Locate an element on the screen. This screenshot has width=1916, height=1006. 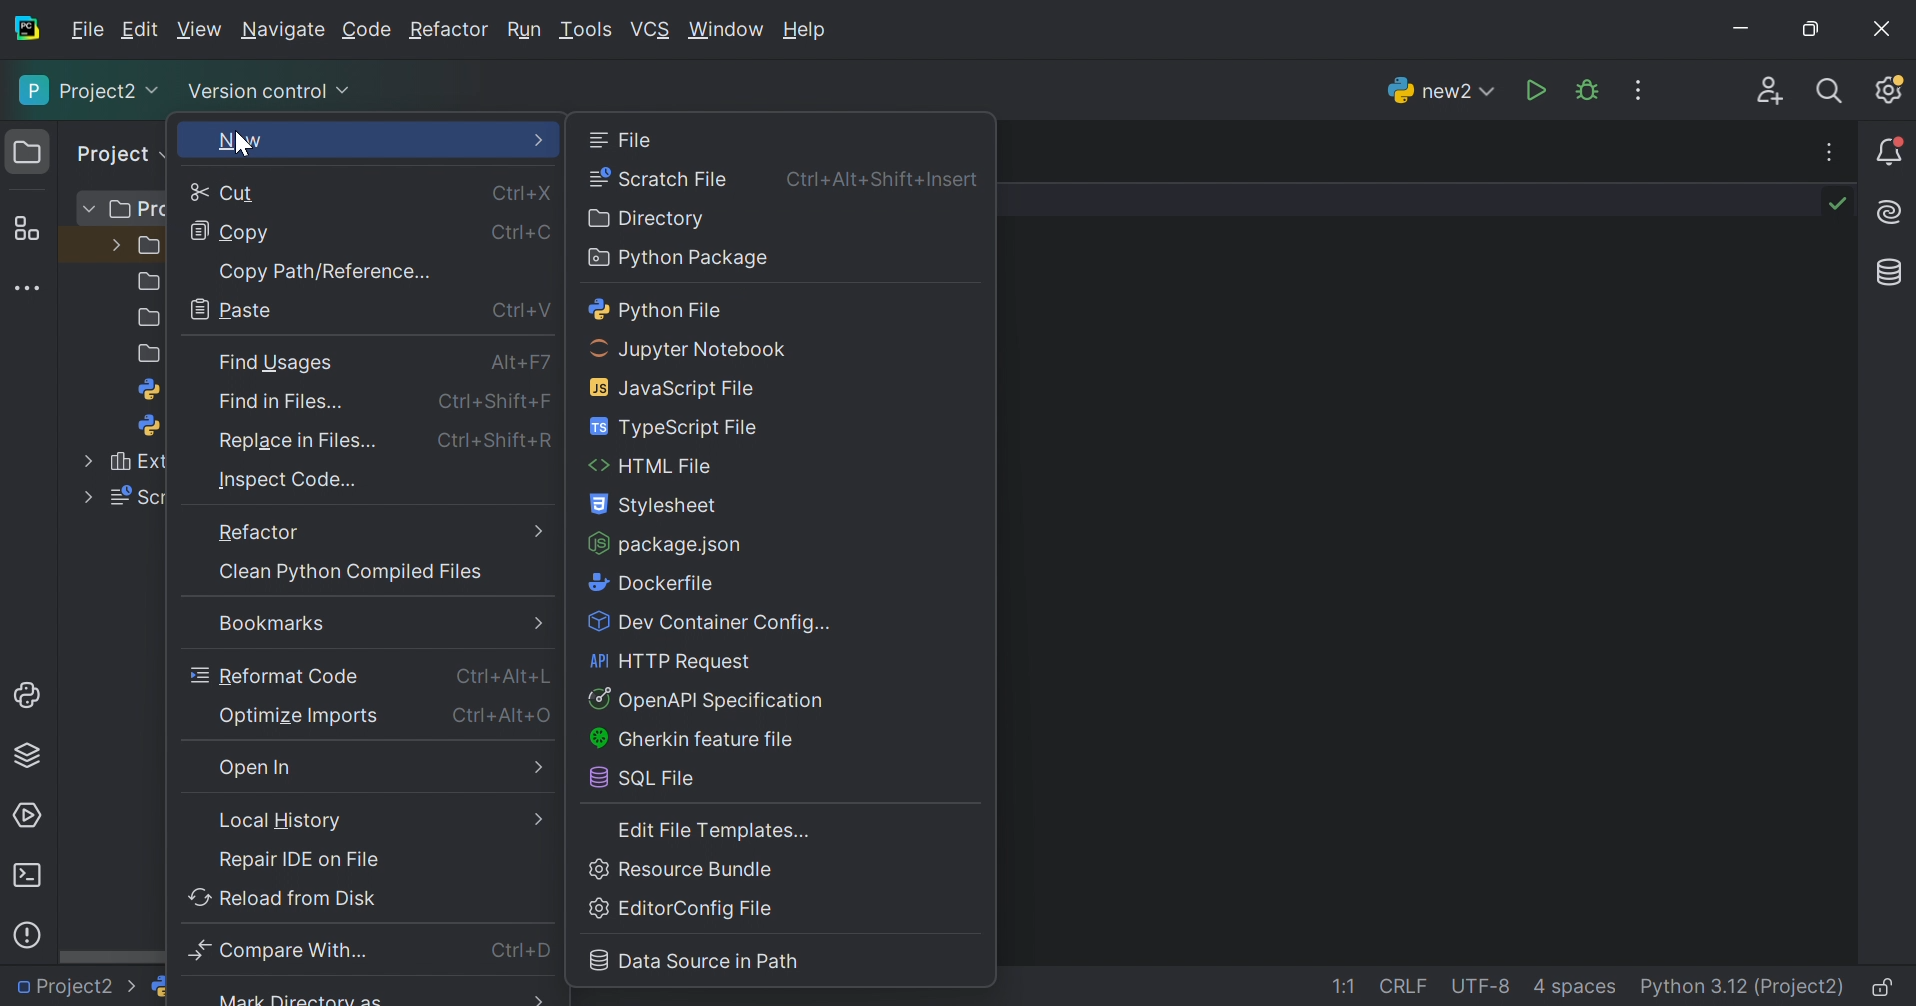
View is located at coordinates (199, 29).